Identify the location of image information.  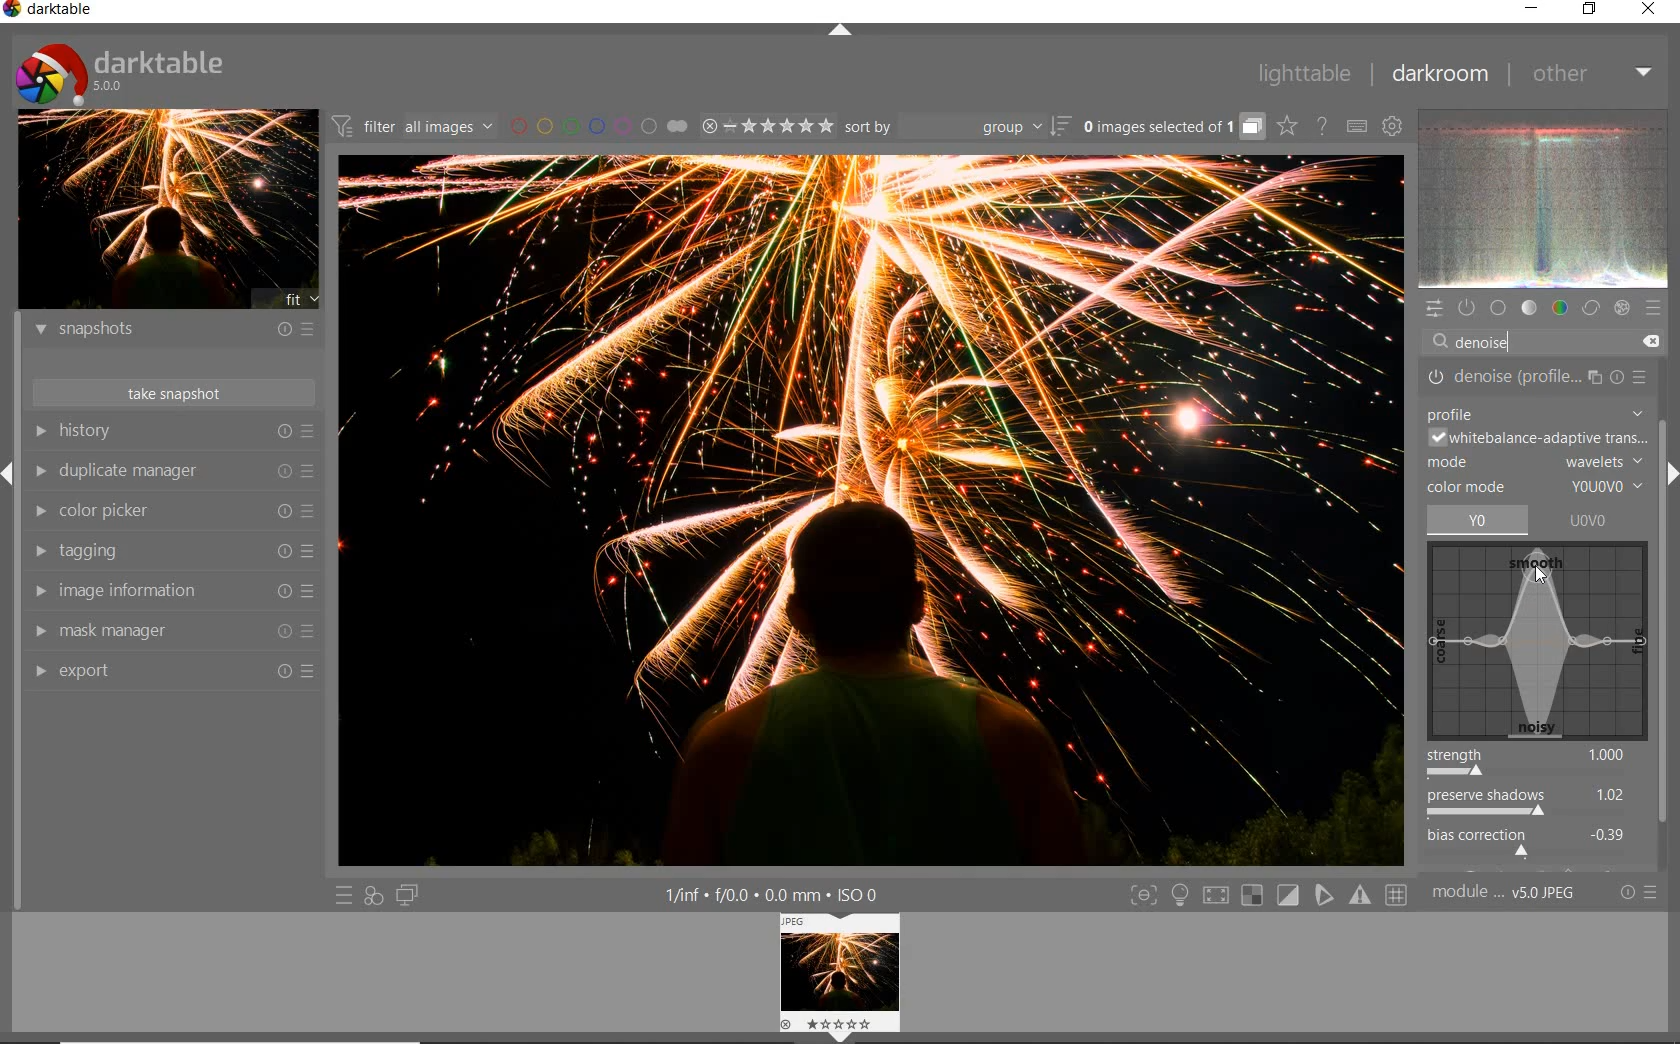
(173, 590).